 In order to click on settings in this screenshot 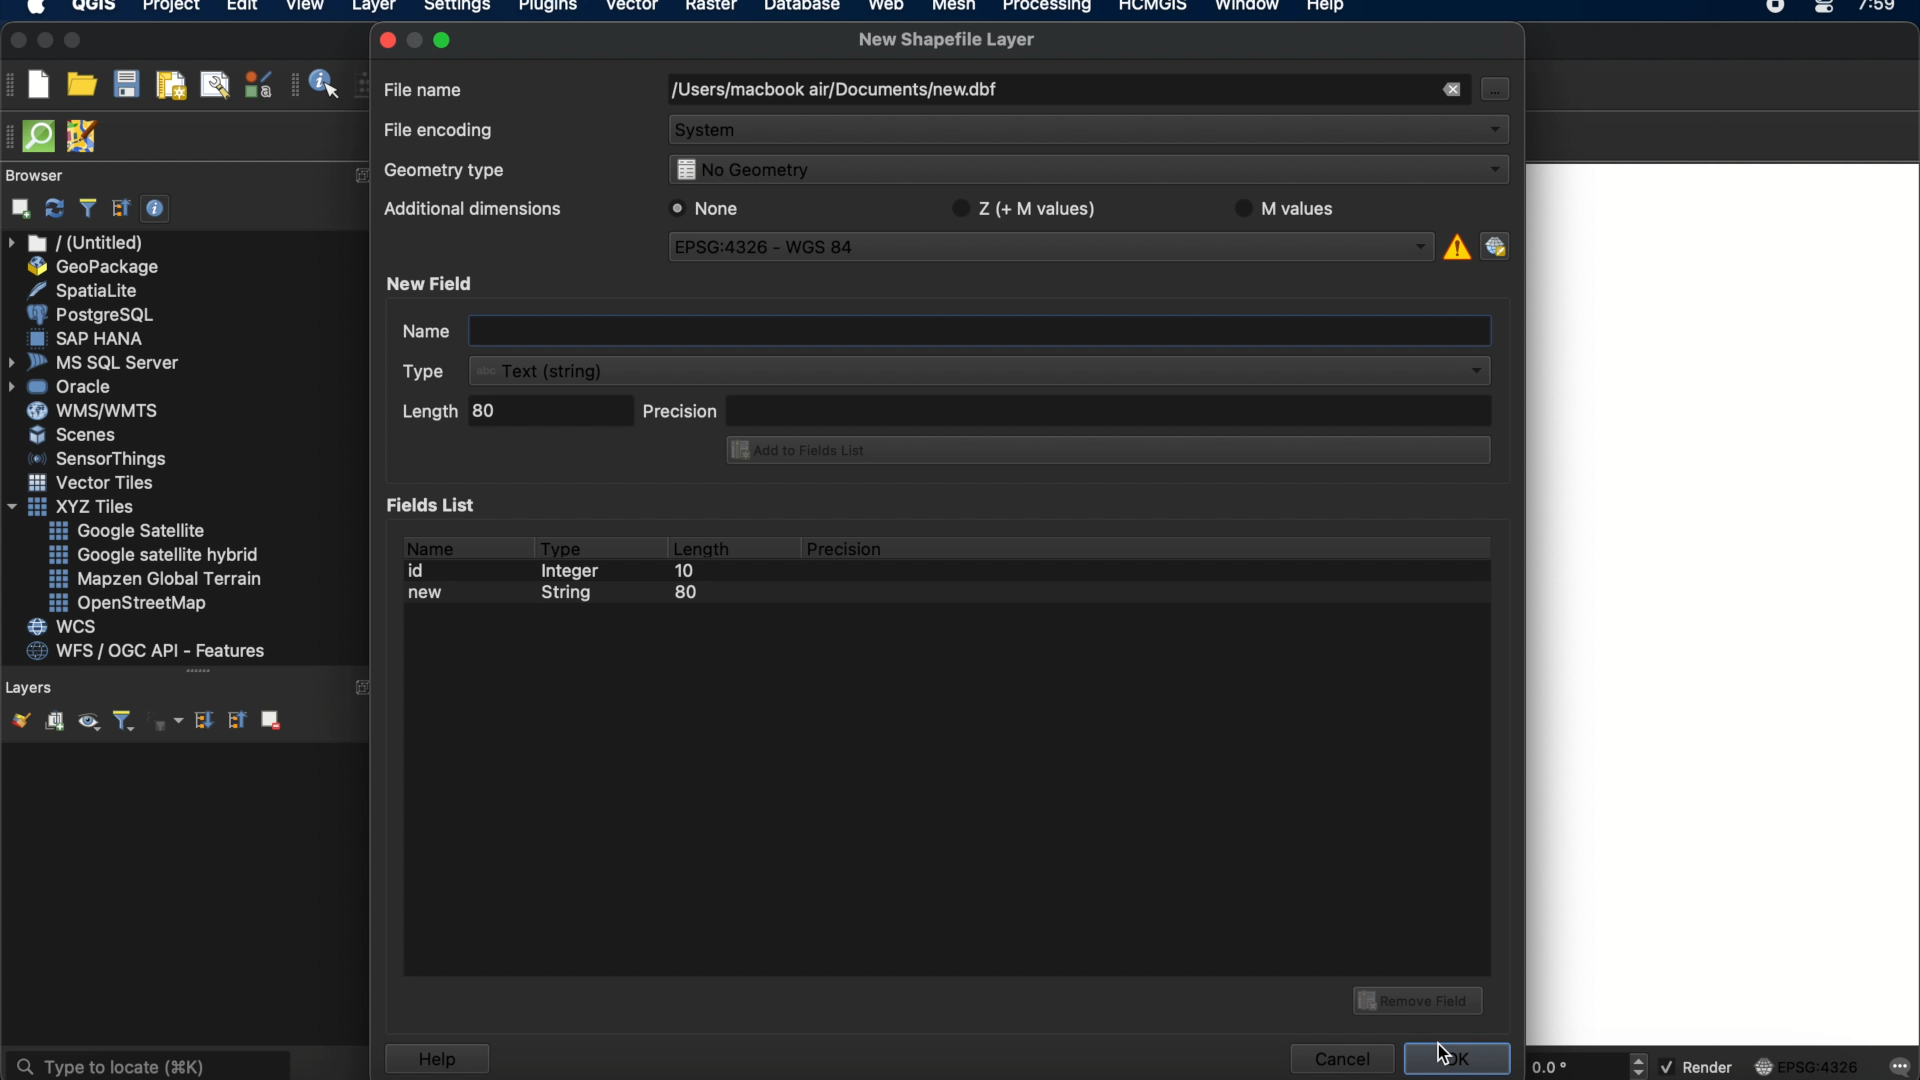, I will do `click(456, 9)`.